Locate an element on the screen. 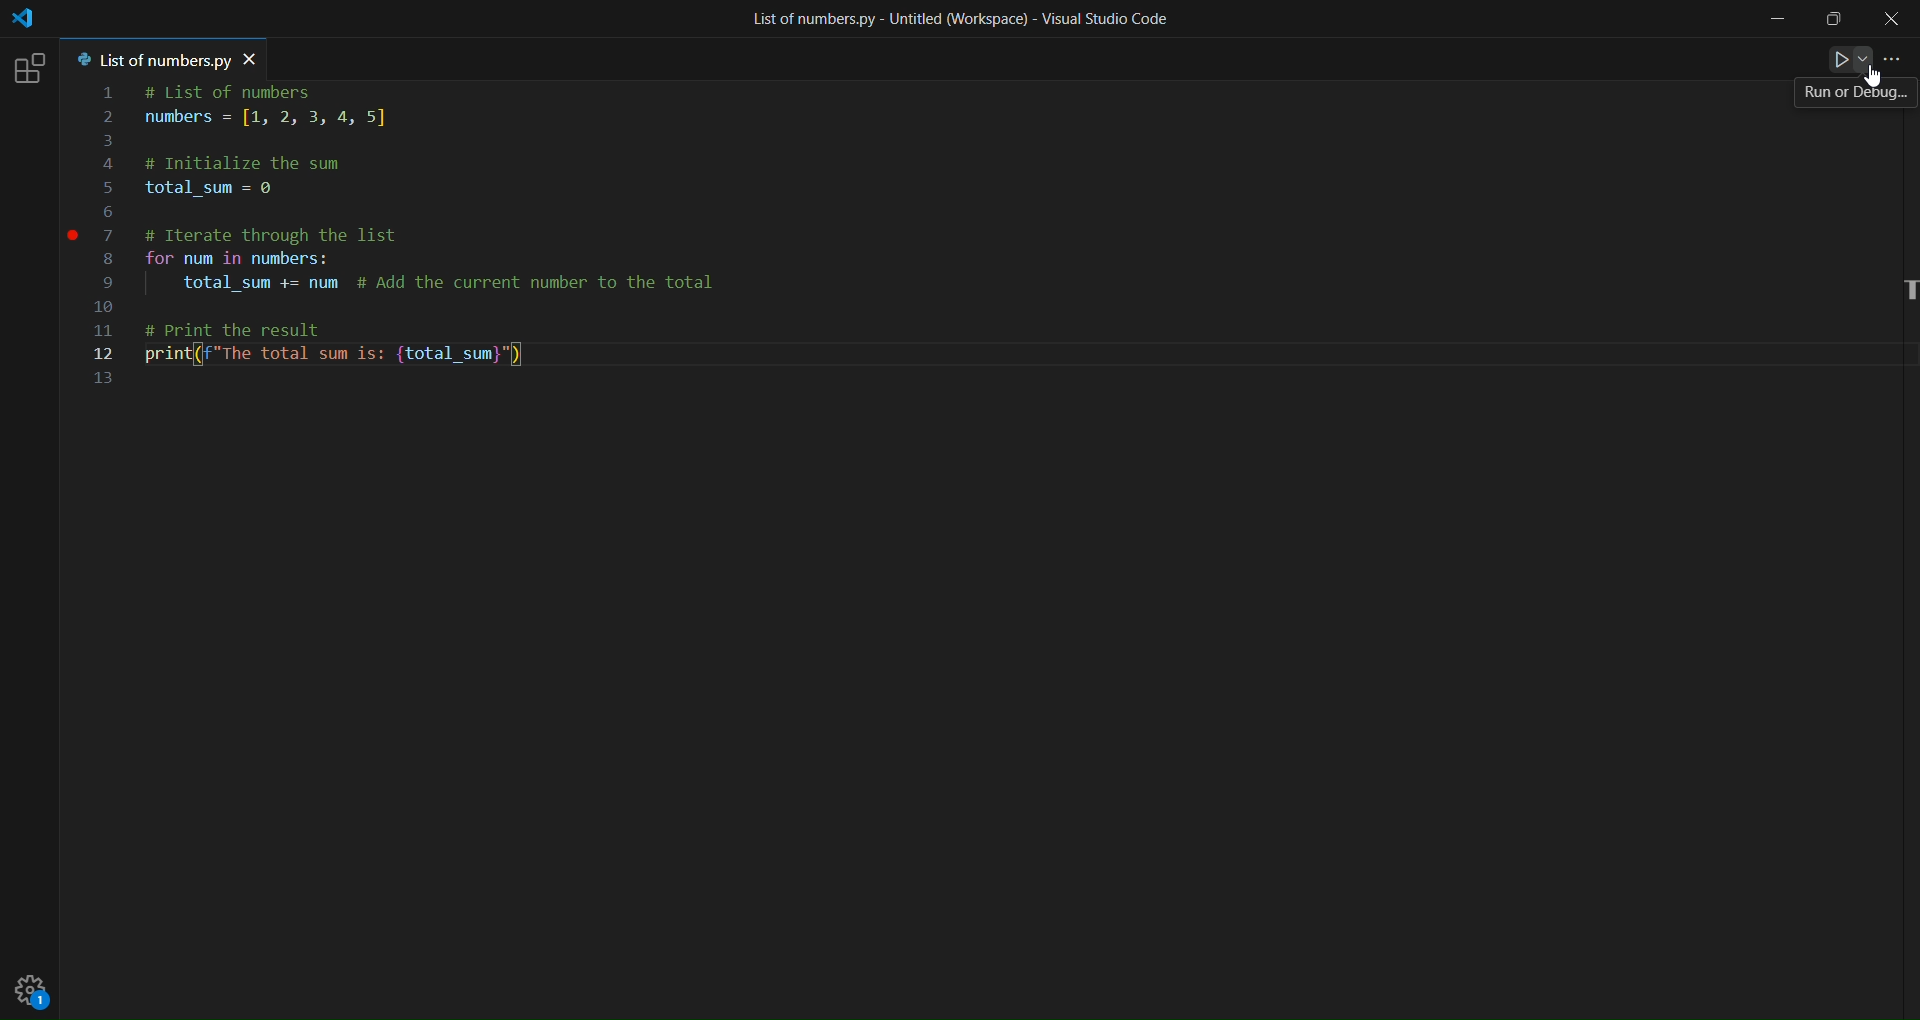  more actions is located at coordinates (1895, 60).